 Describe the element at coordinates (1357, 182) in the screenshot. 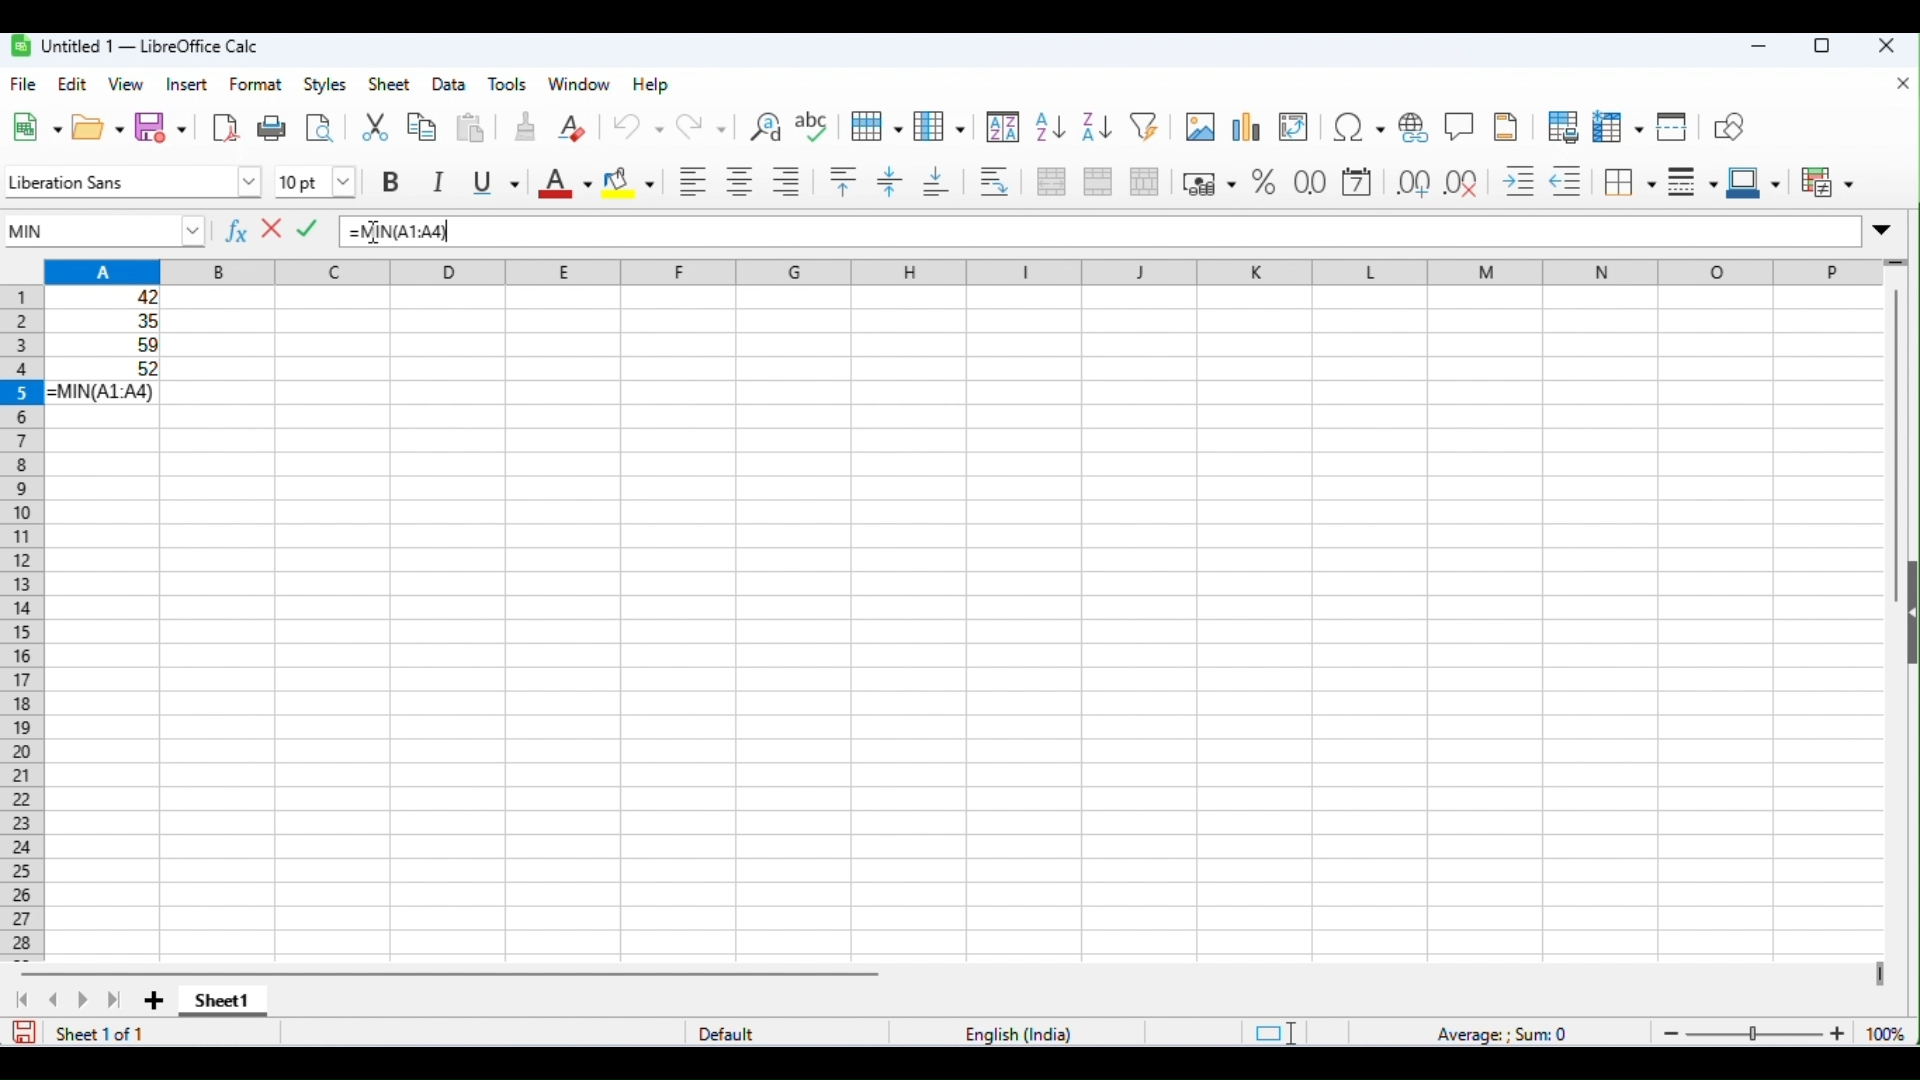

I see `format as date` at that location.